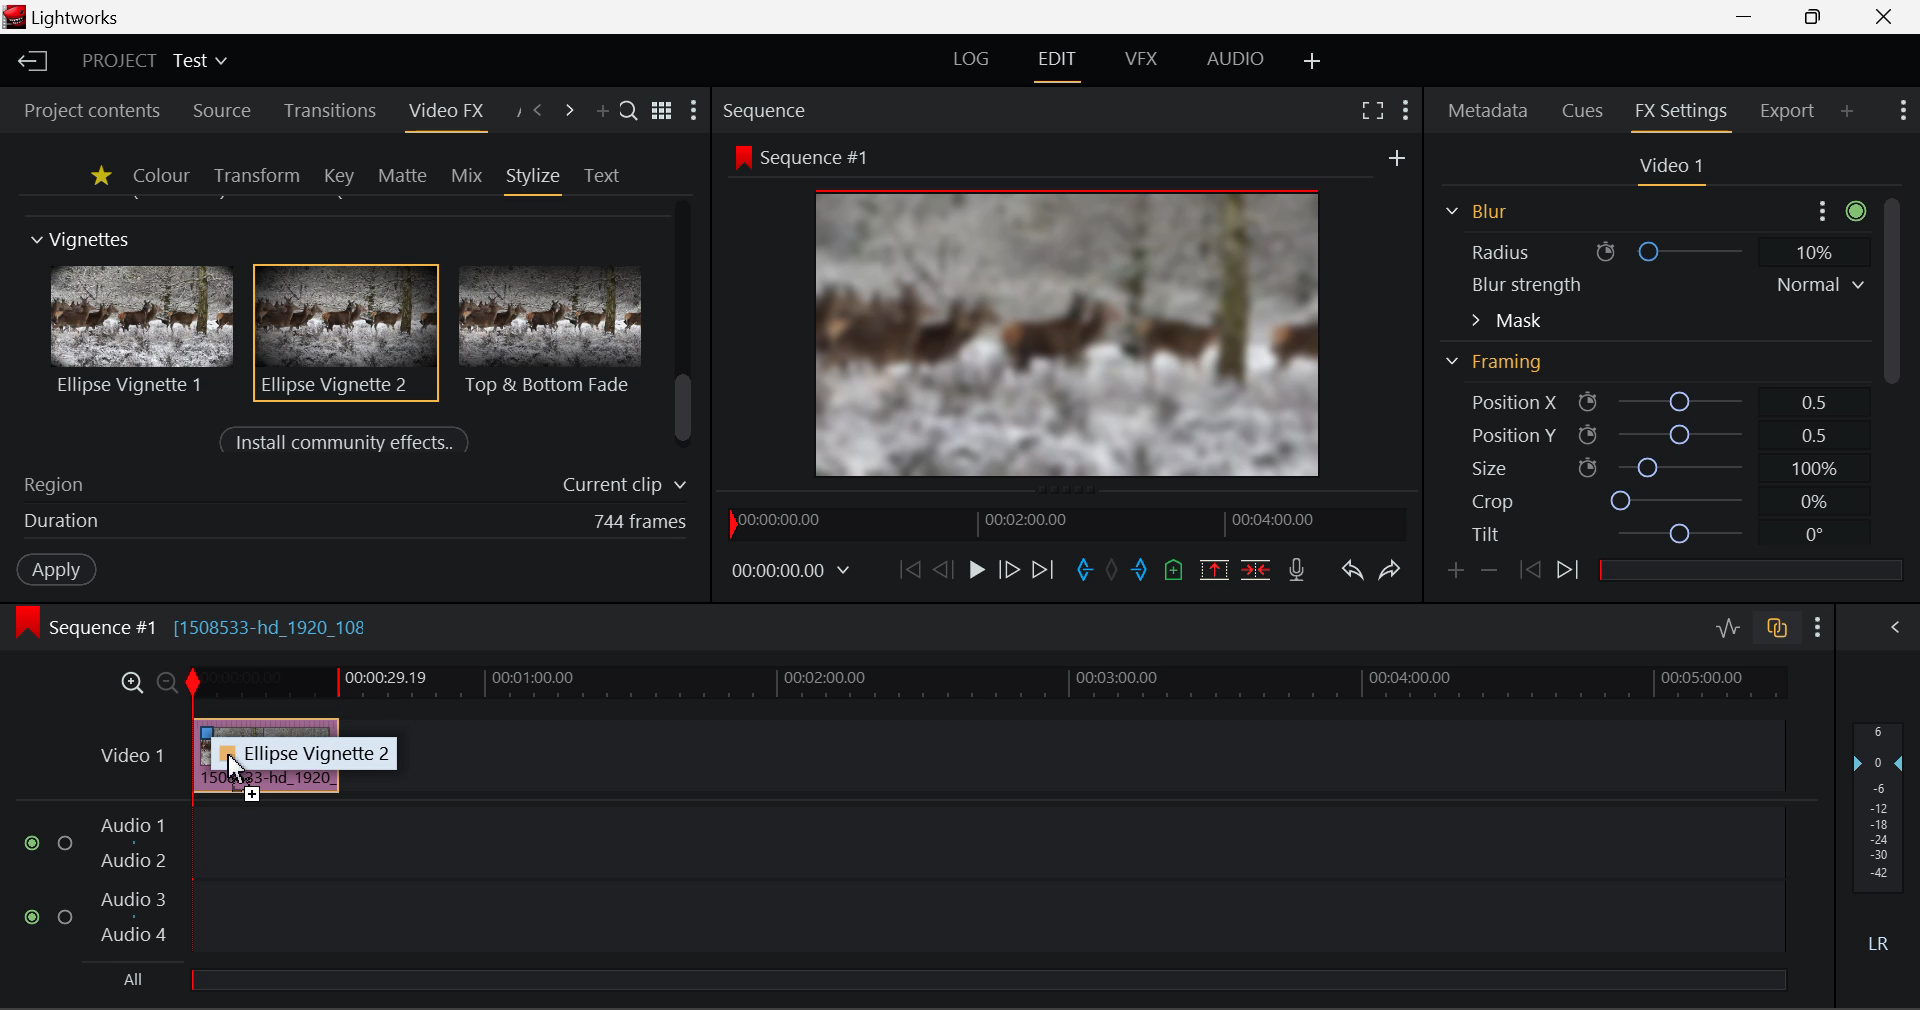 The image size is (1920, 1010). I want to click on cursor, so click(240, 752).